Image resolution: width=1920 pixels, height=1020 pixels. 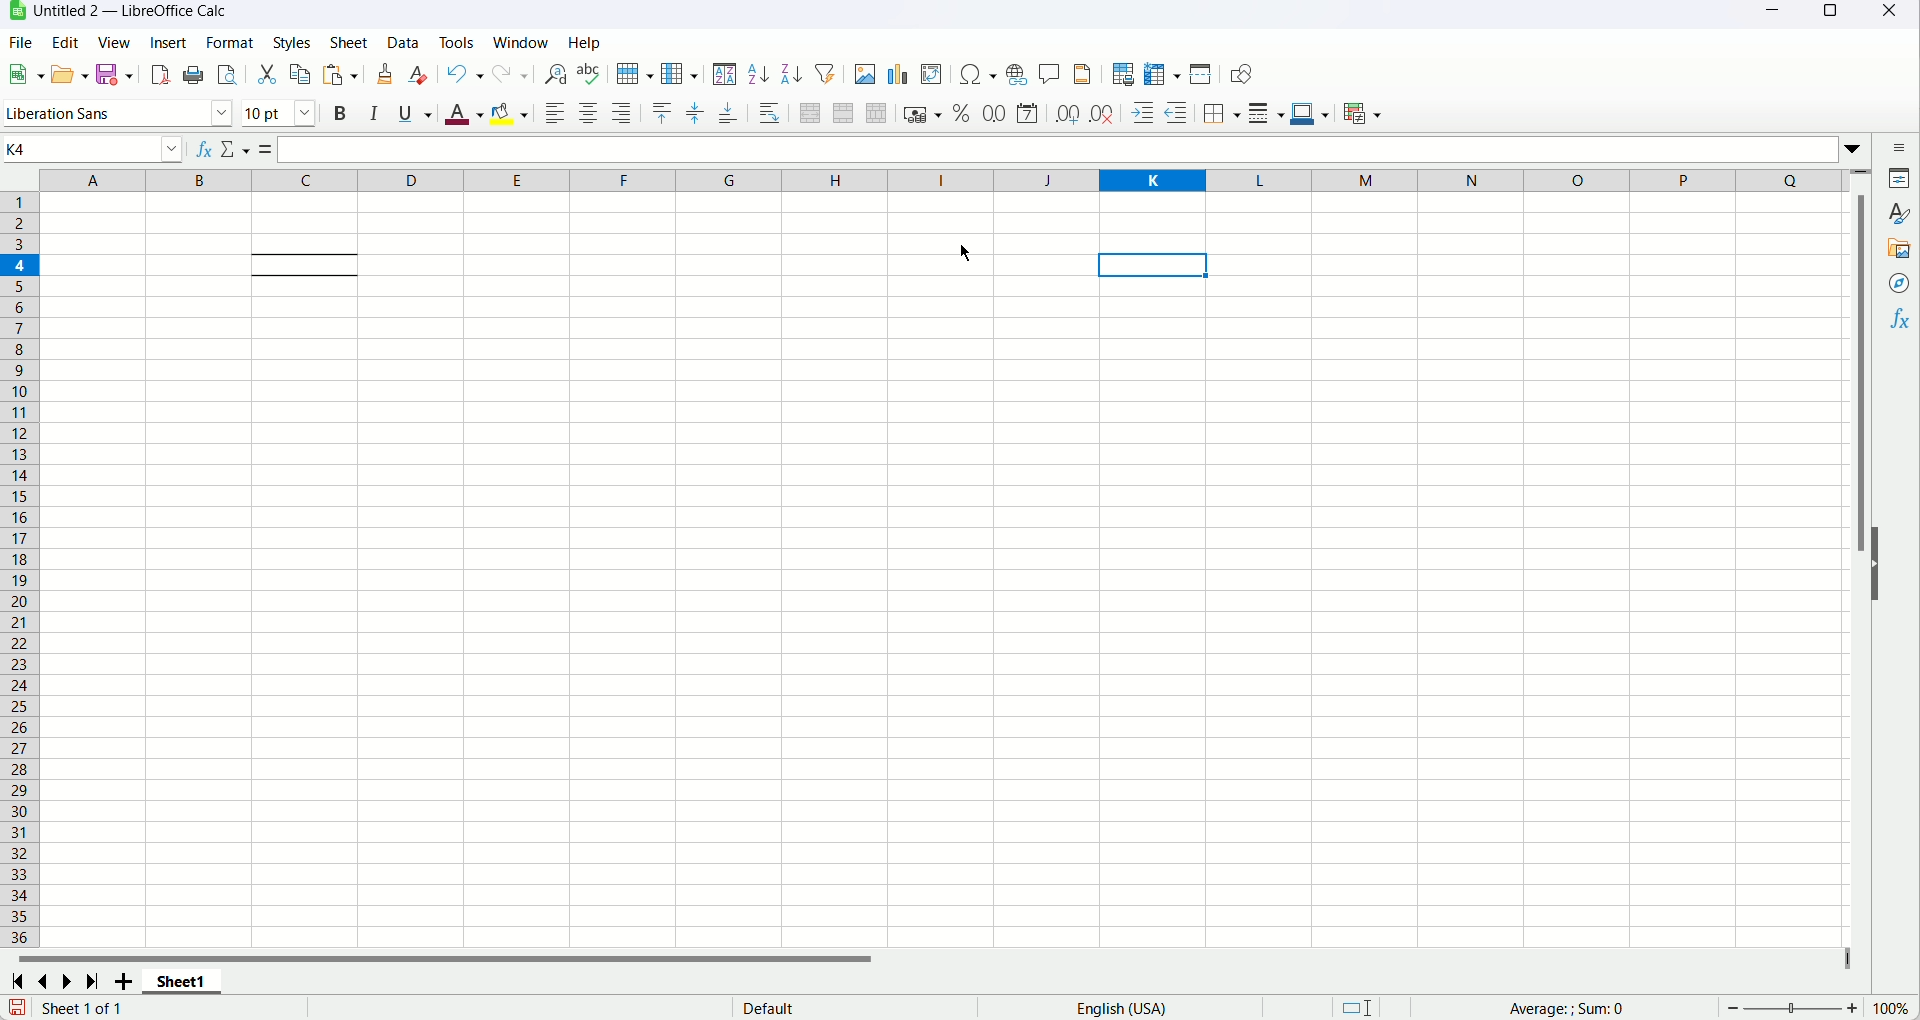 I want to click on Styles, so click(x=1898, y=213).